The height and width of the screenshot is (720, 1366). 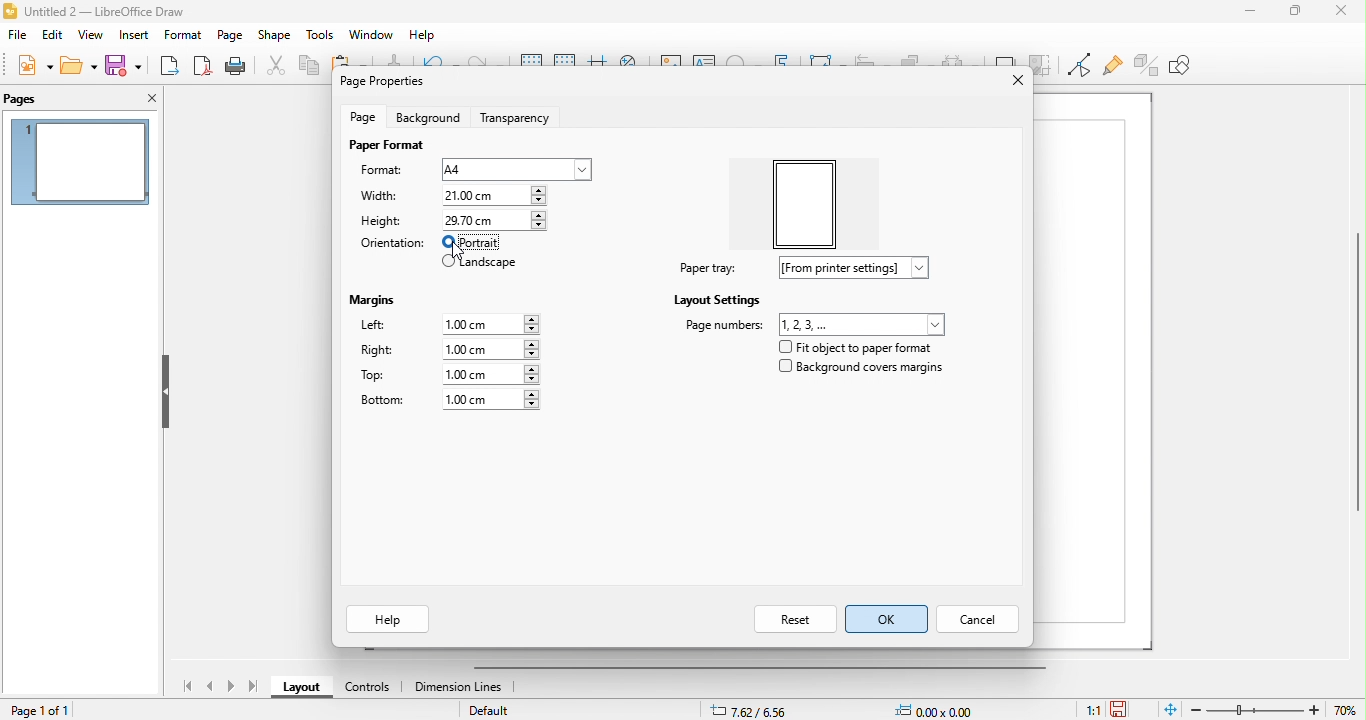 What do you see at coordinates (704, 63) in the screenshot?
I see `text box` at bounding box center [704, 63].